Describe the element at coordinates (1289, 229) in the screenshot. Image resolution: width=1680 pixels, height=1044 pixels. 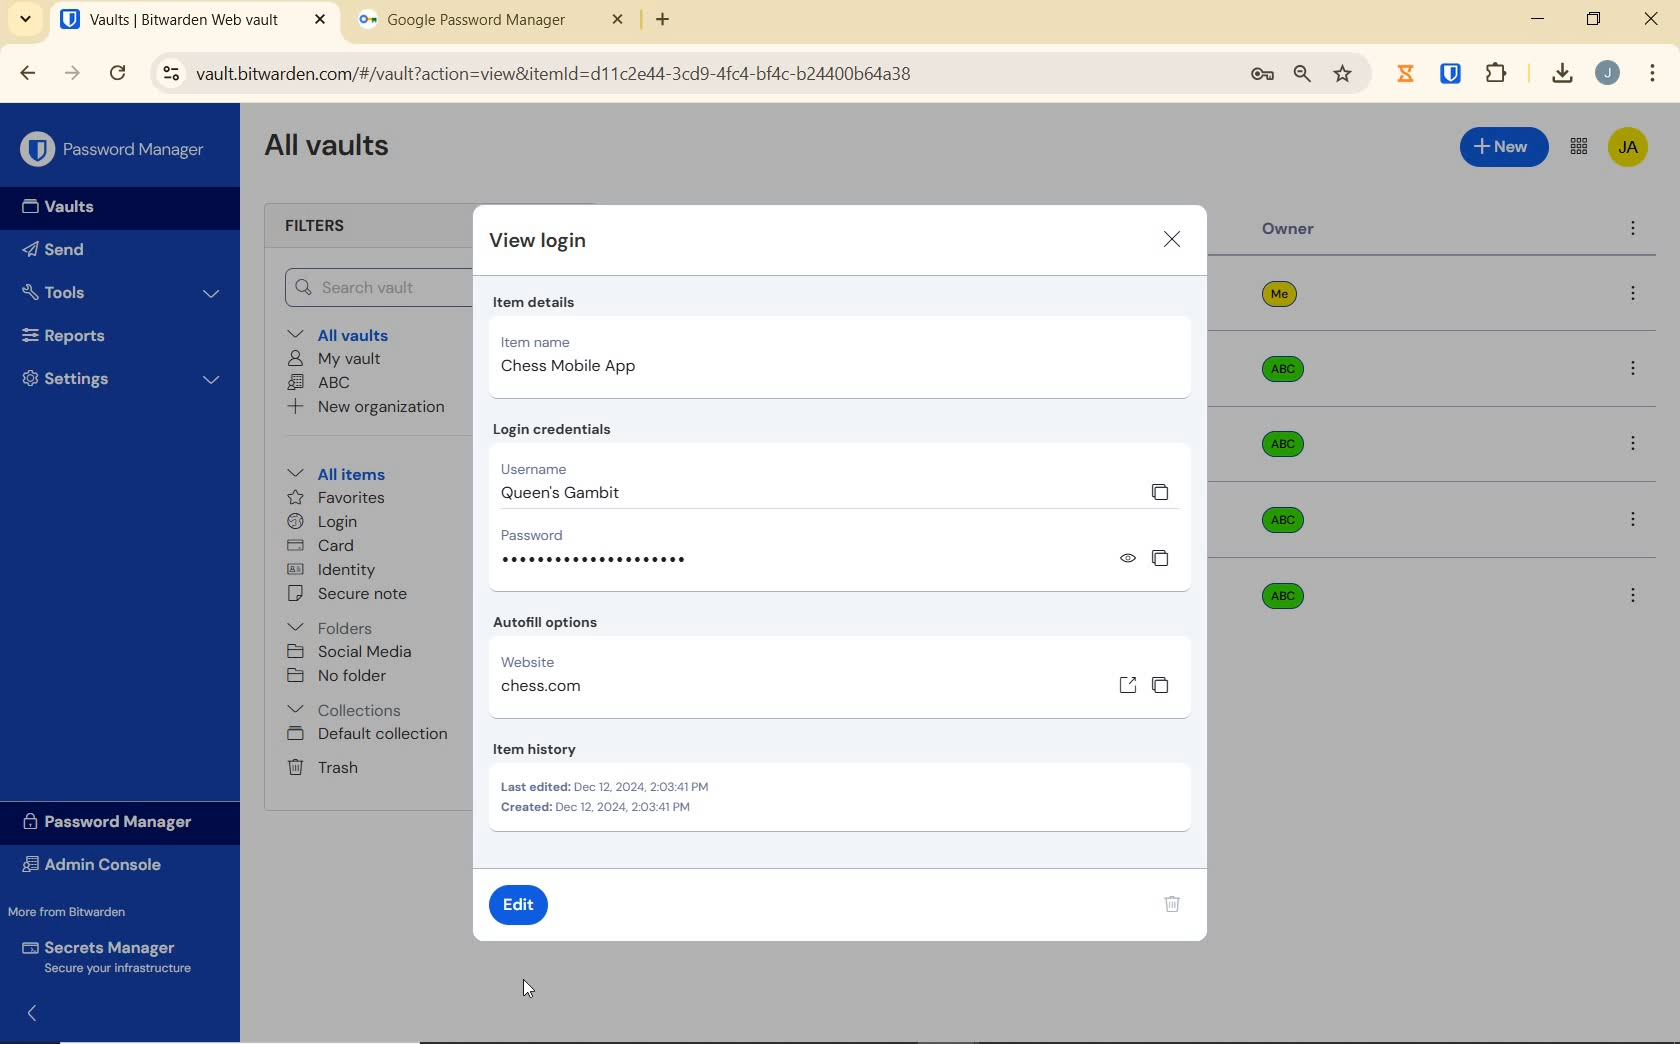
I see `Owner` at that location.